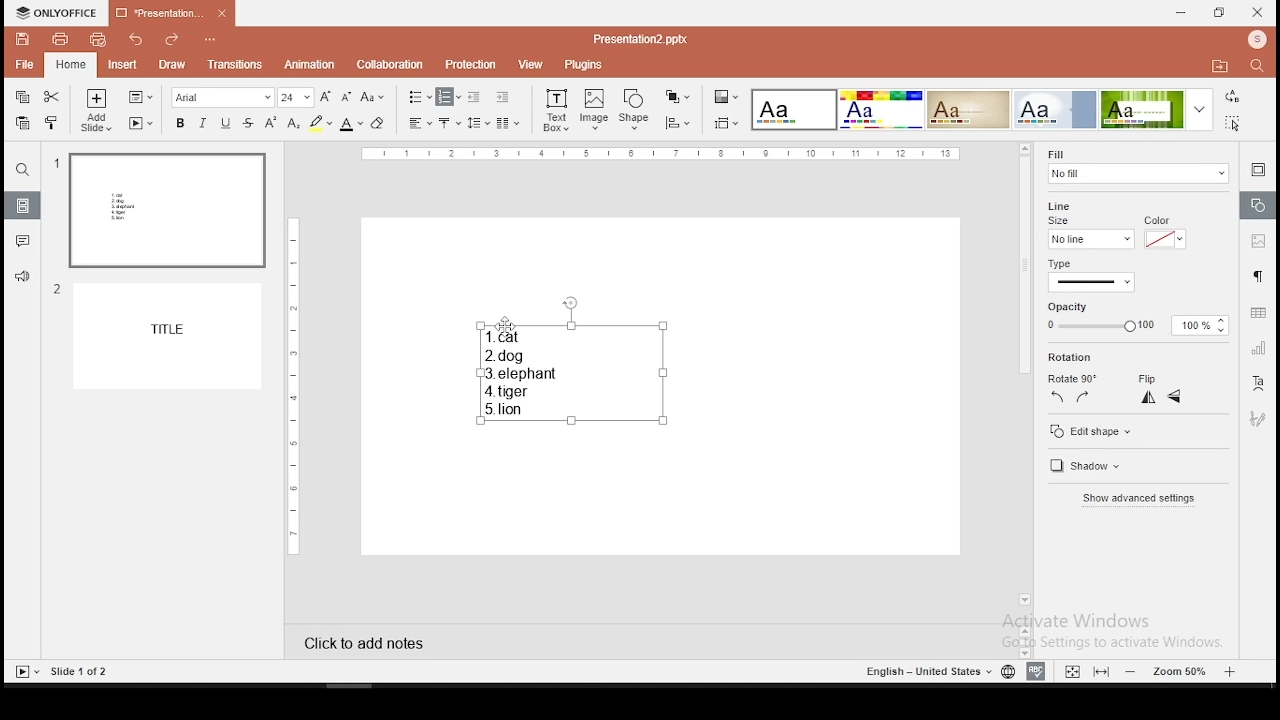 This screenshot has height=720, width=1280. Describe the element at coordinates (1092, 282) in the screenshot. I see `line type` at that location.